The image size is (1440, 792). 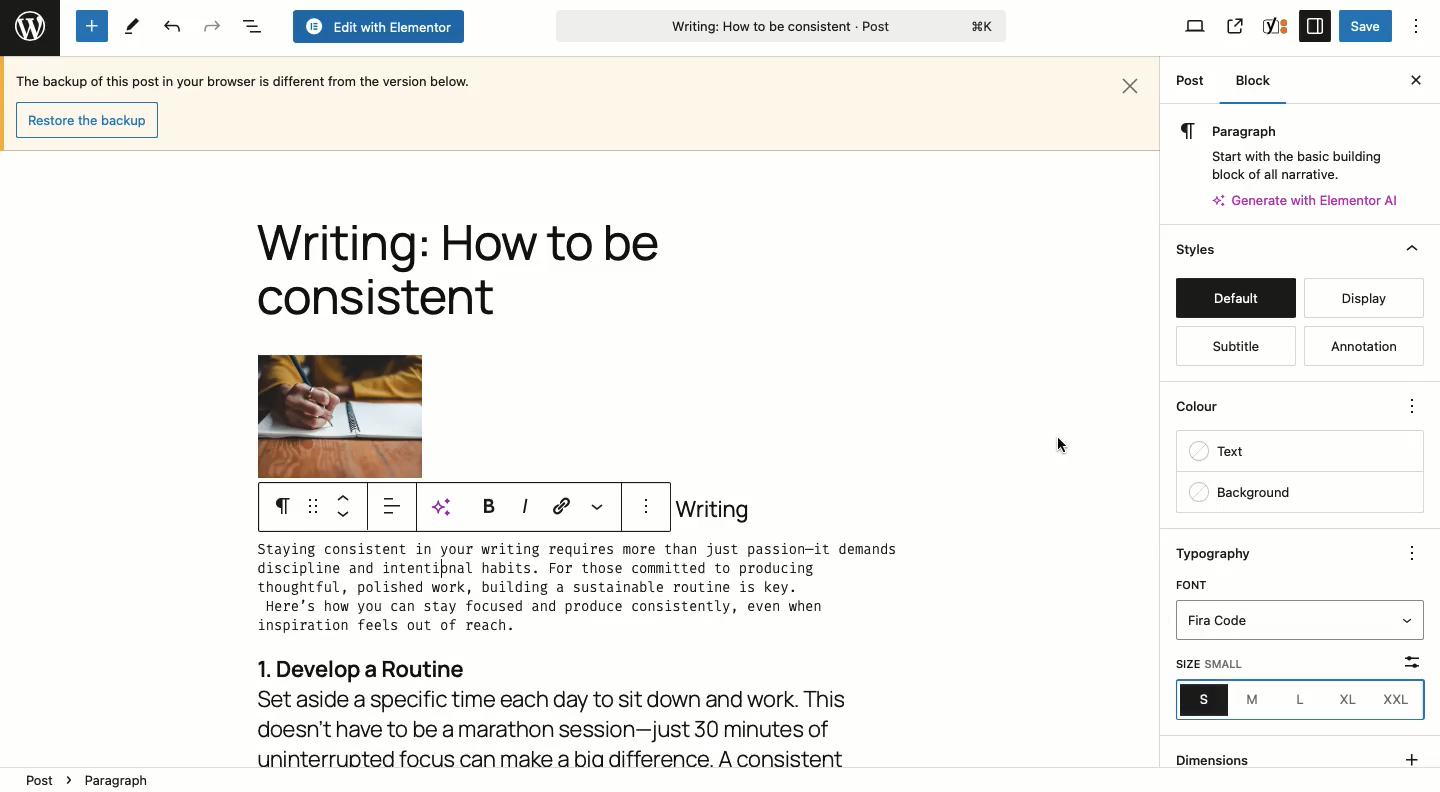 What do you see at coordinates (247, 80) in the screenshot?
I see `Backup text` at bounding box center [247, 80].